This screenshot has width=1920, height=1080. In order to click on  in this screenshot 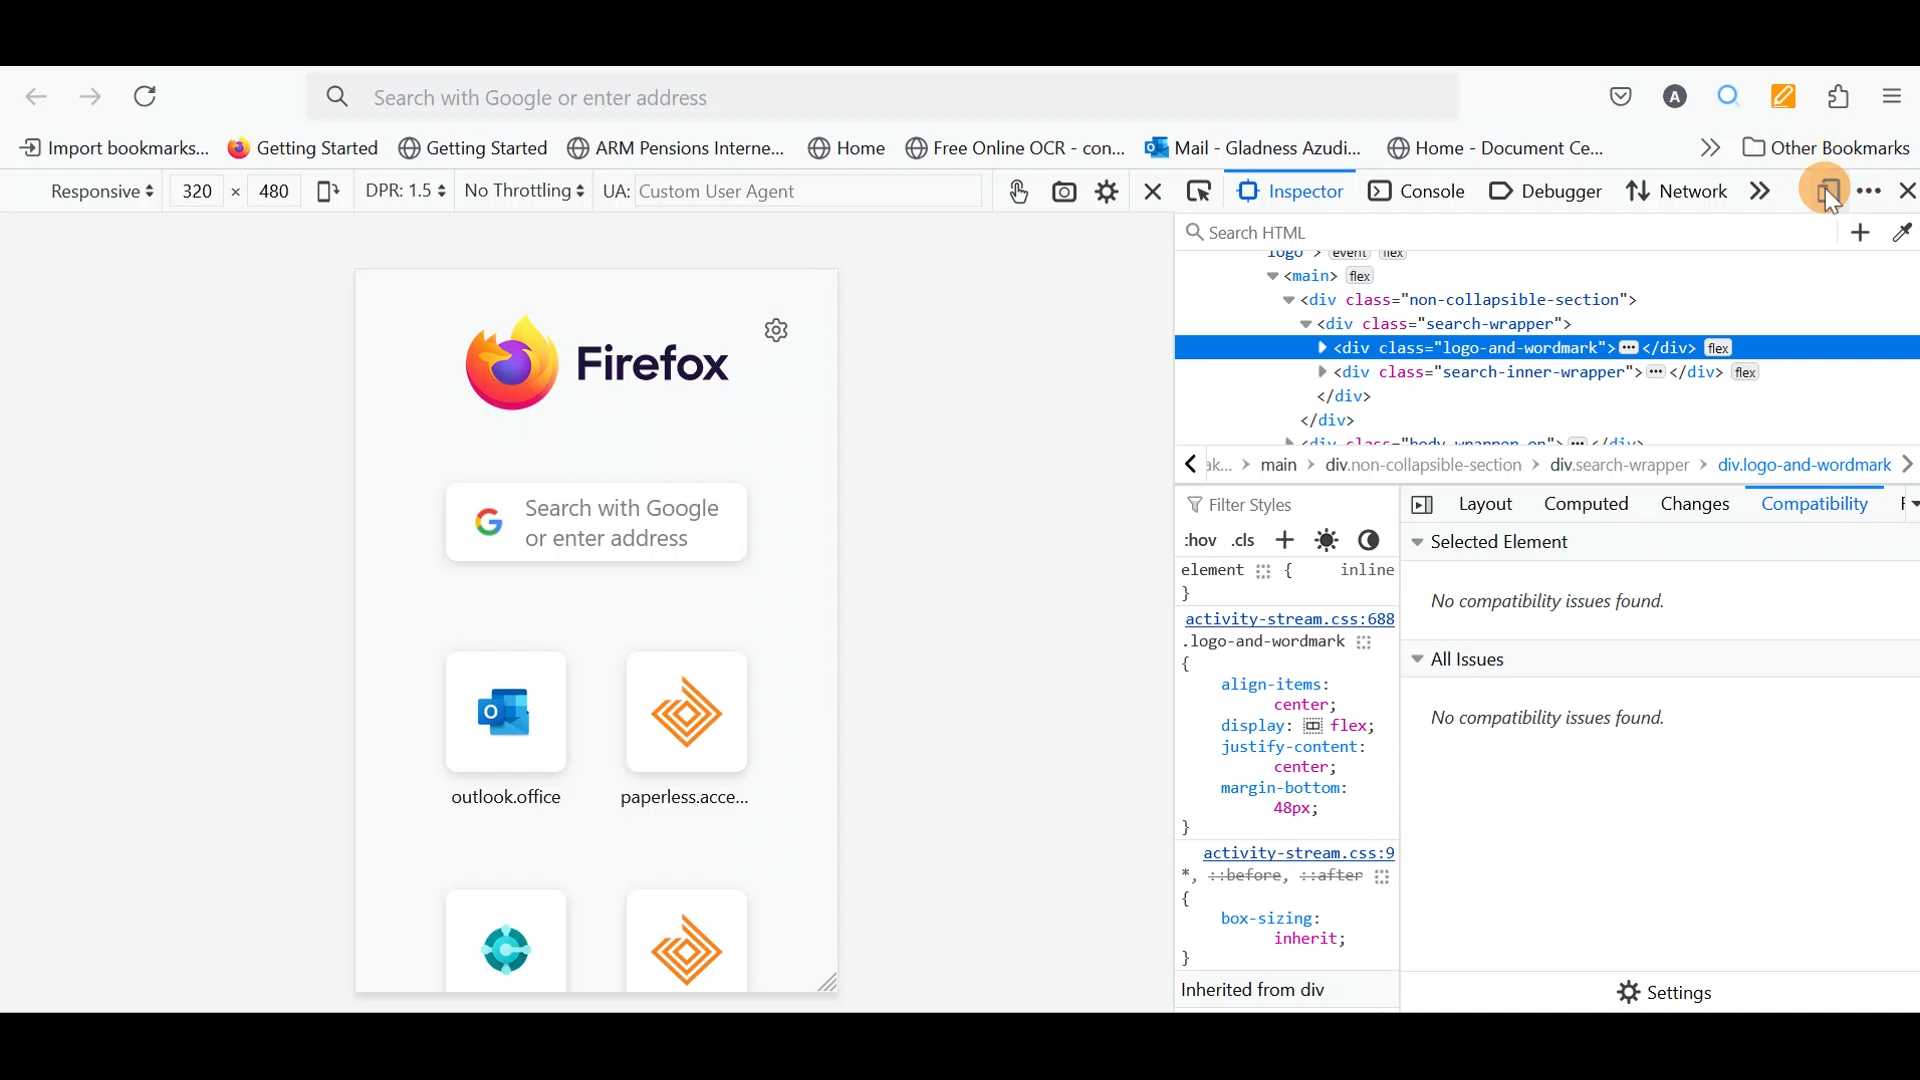, I will do `click(1547, 466)`.